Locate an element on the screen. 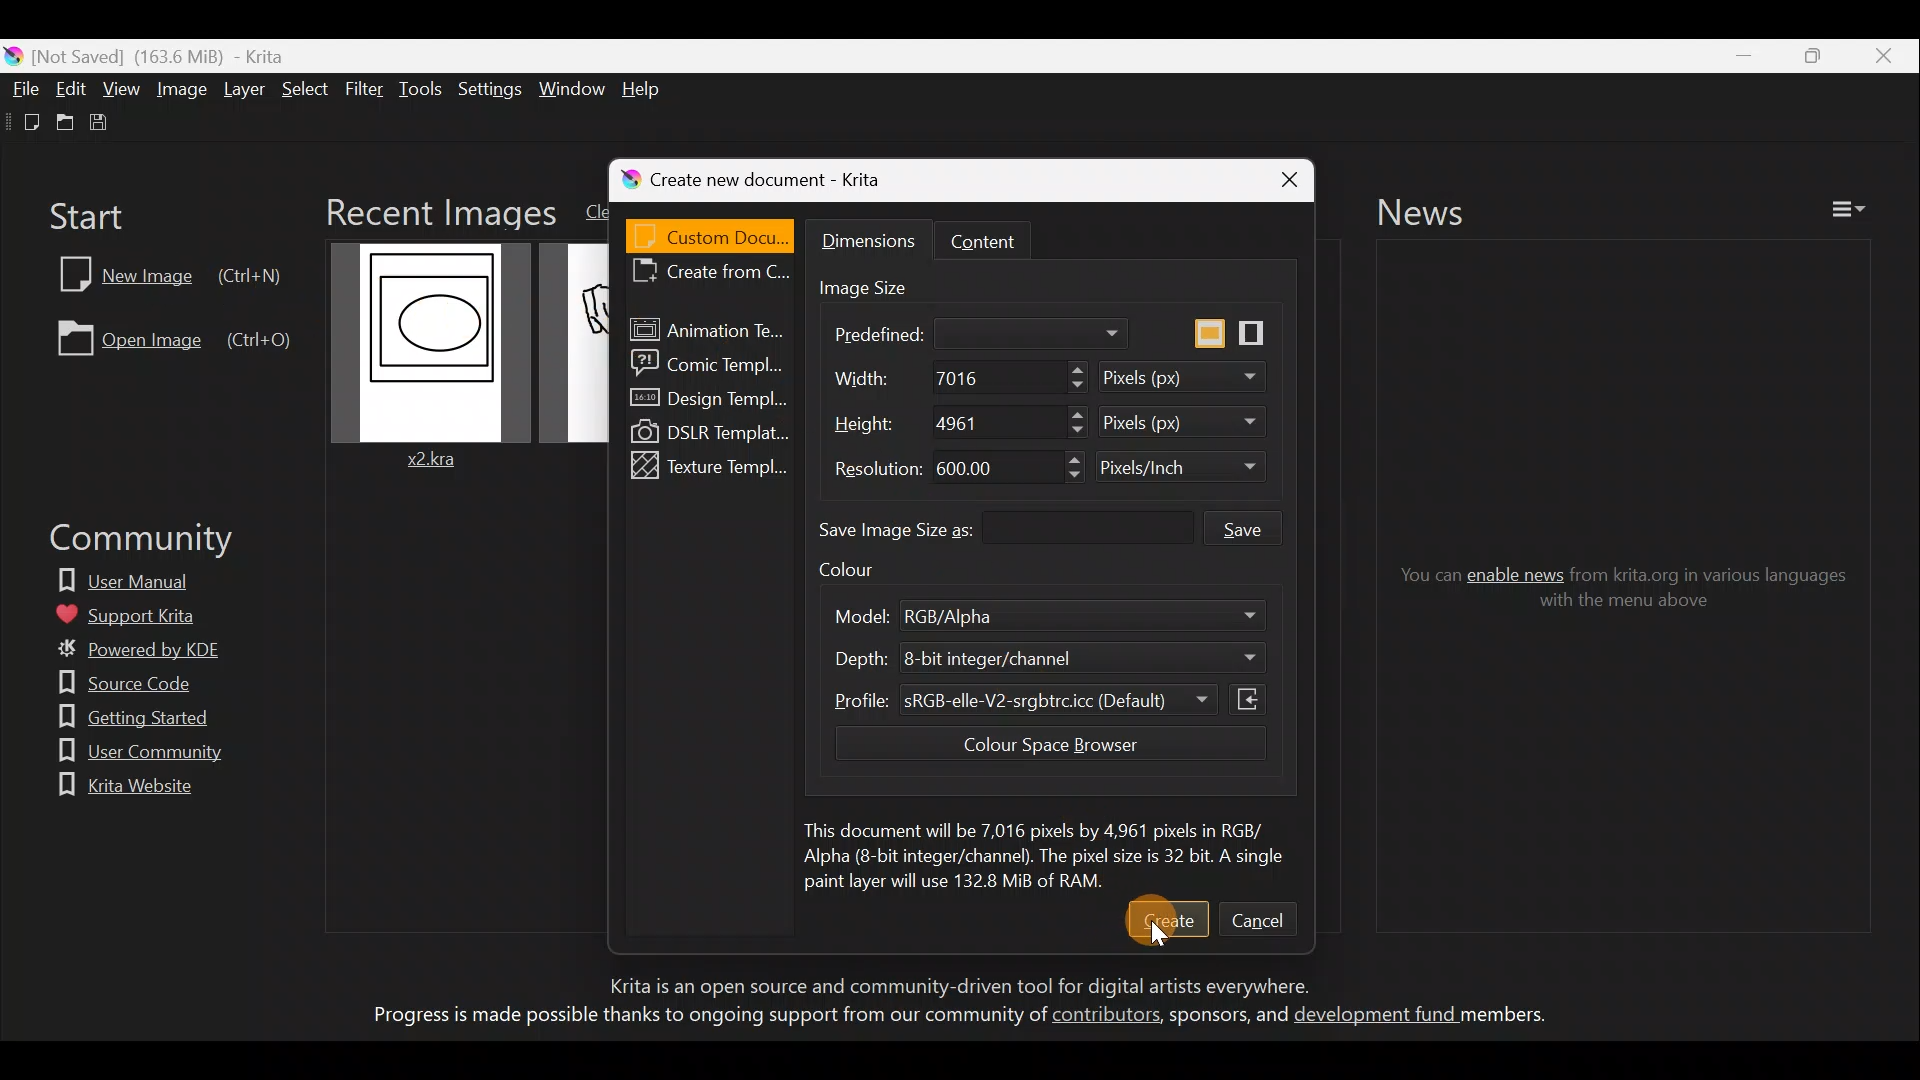 The width and height of the screenshot is (1920, 1080). Decrease resolution is located at coordinates (1055, 475).